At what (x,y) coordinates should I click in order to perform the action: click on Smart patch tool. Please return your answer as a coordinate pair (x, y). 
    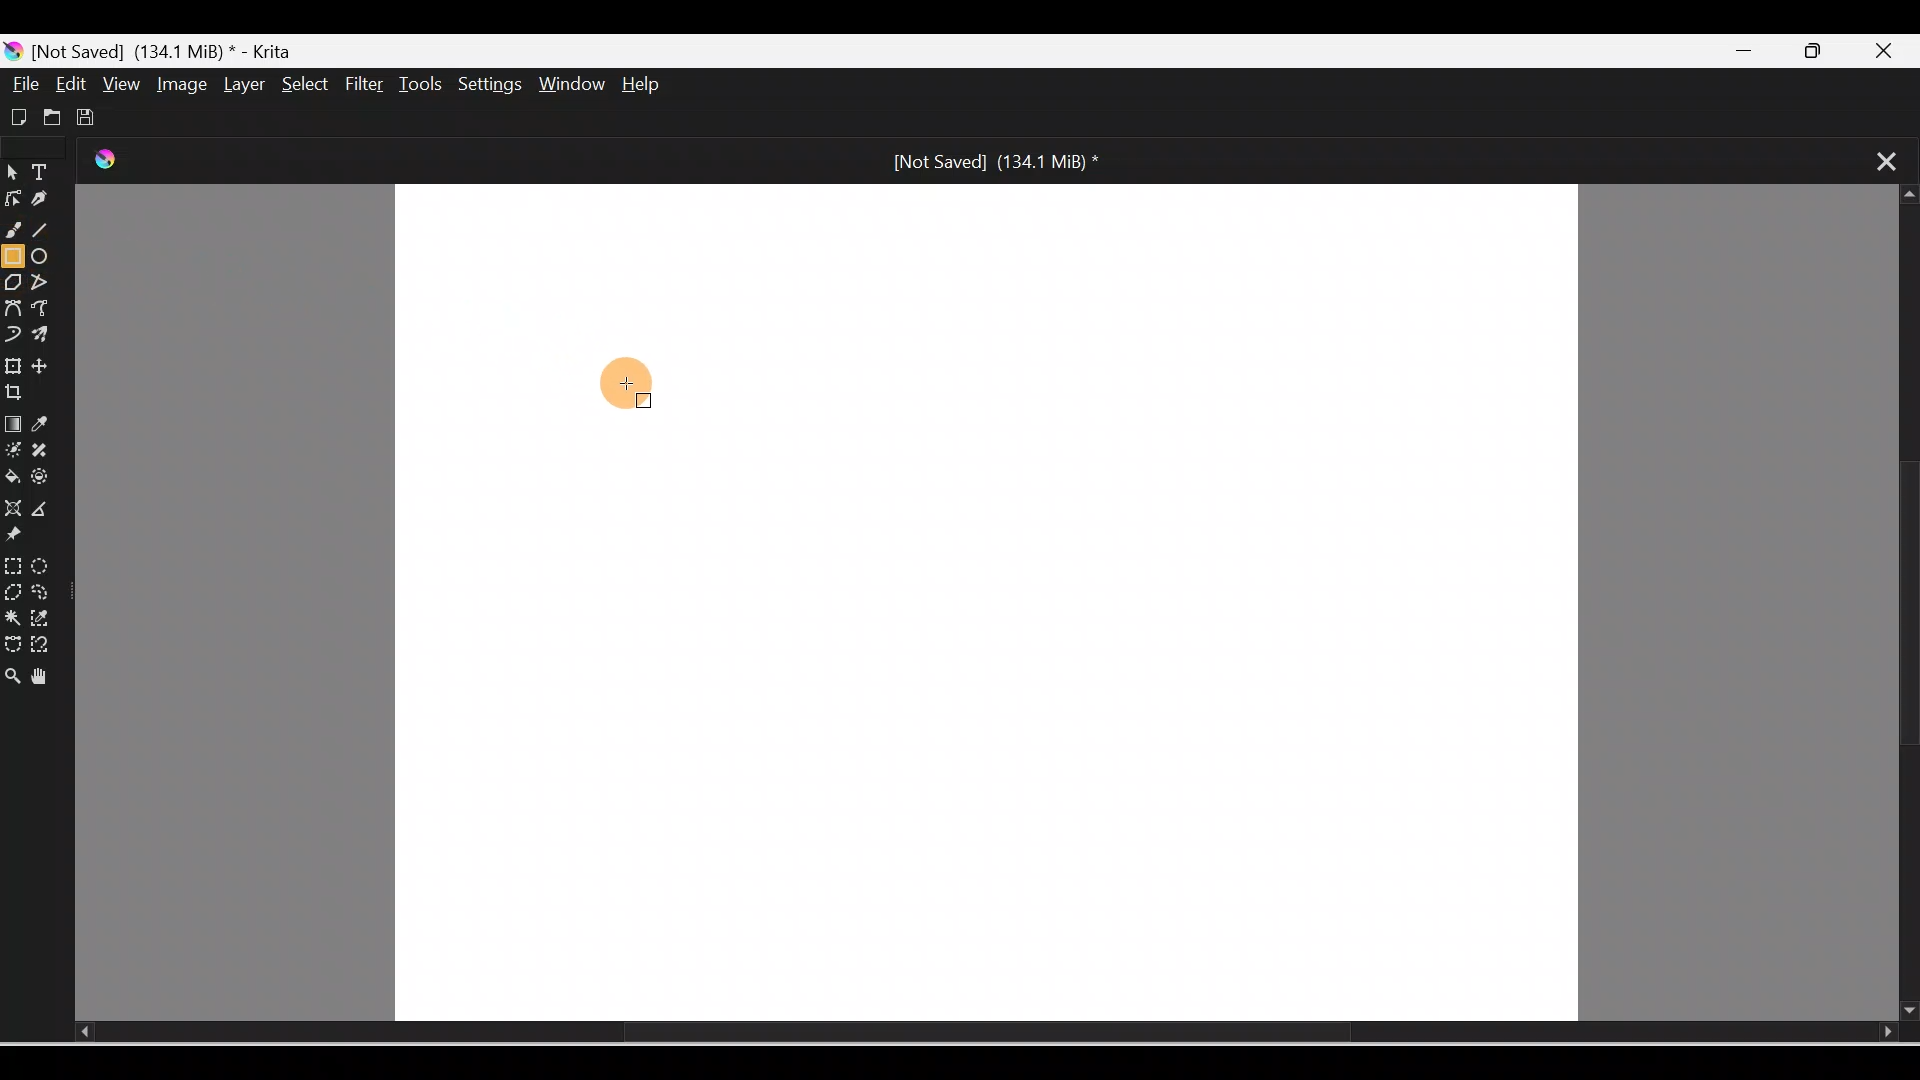
    Looking at the image, I should click on (49, 451).